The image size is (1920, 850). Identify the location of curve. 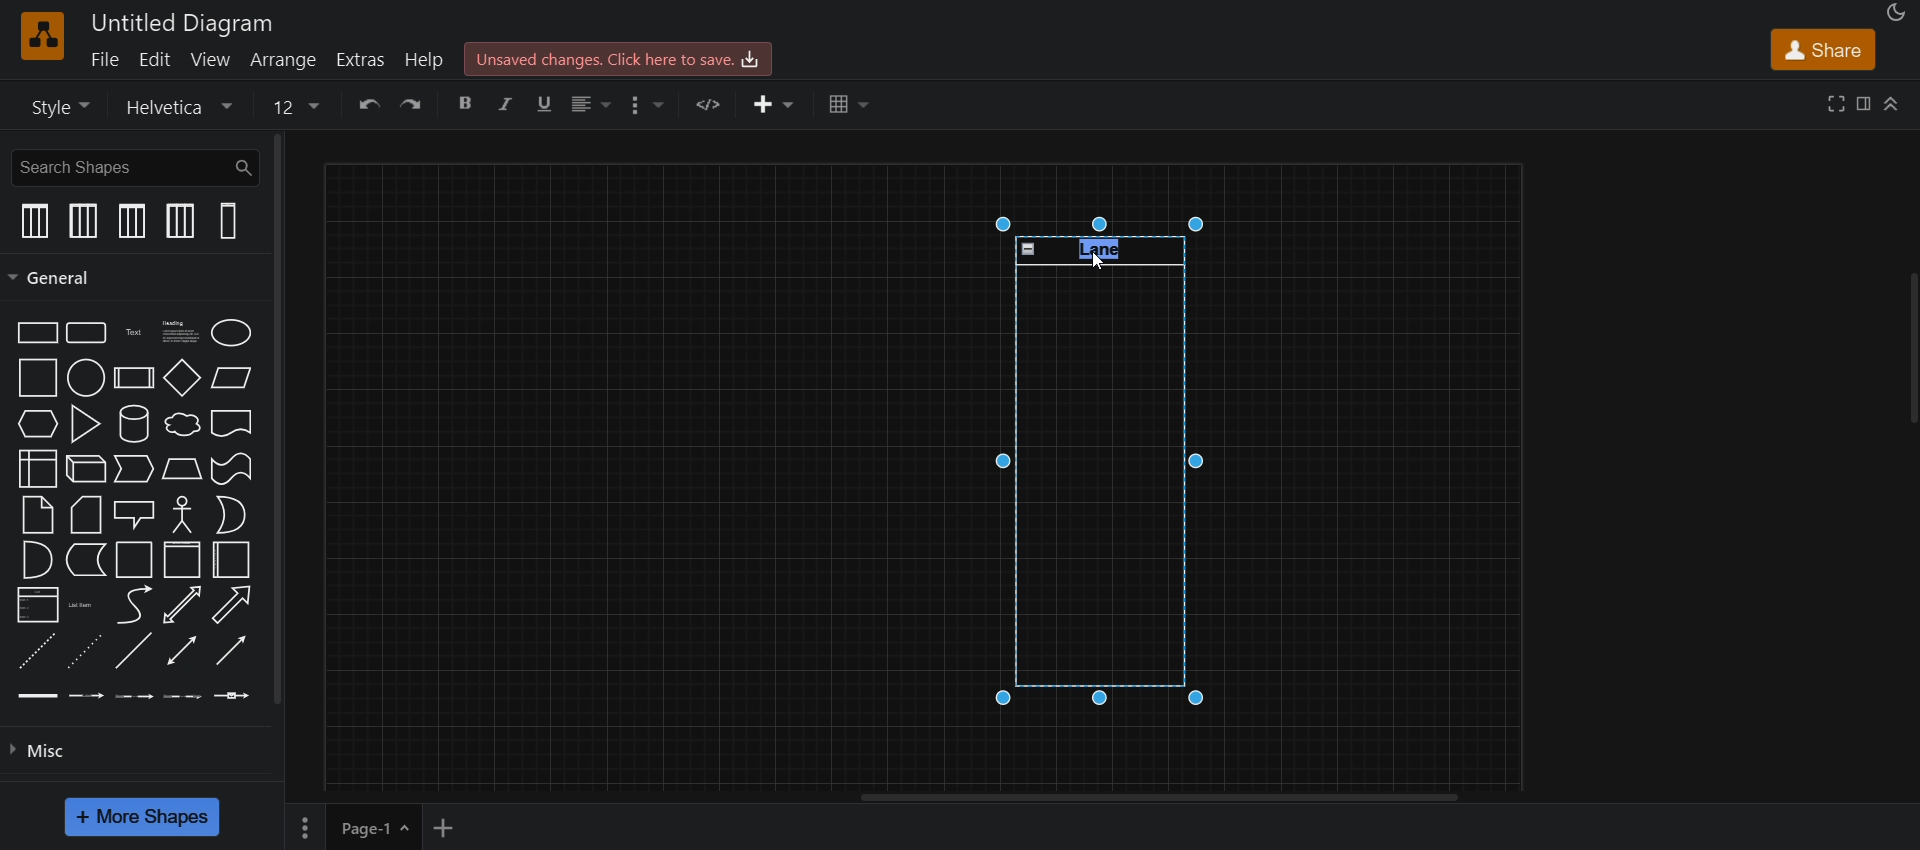
(135, 607).